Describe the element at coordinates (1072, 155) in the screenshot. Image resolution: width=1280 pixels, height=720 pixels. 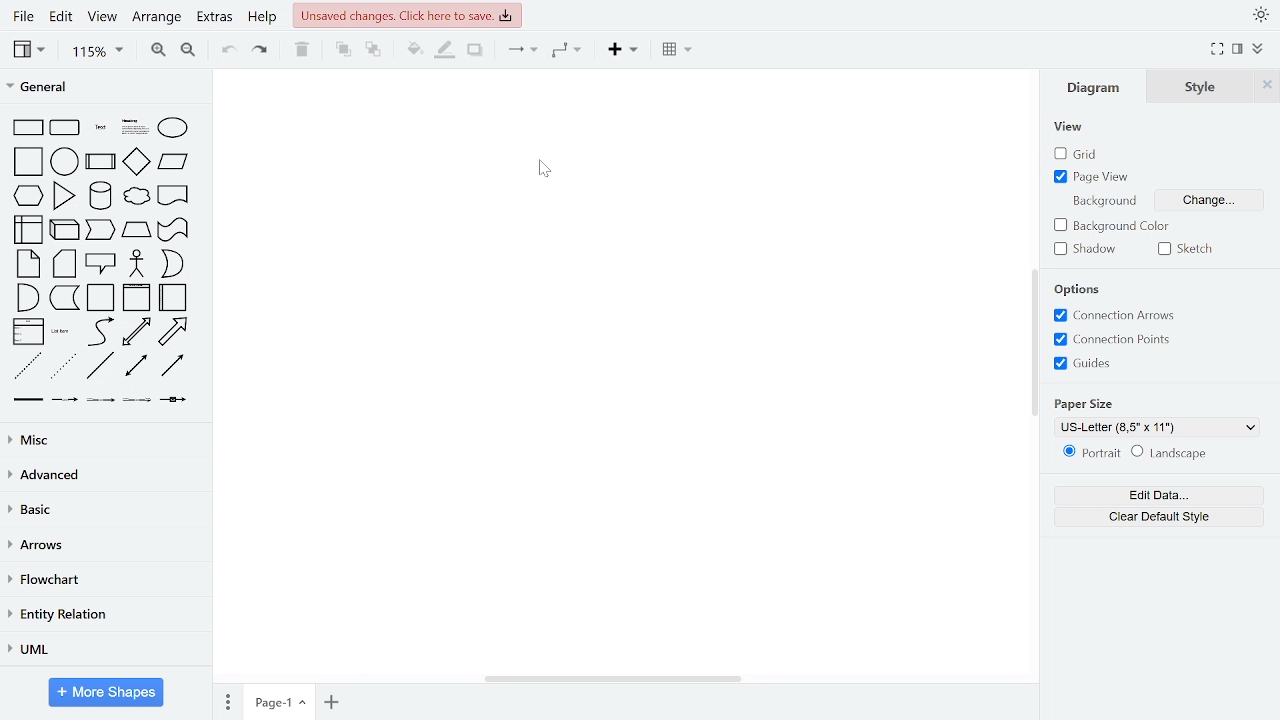
I see `grid` at that location.